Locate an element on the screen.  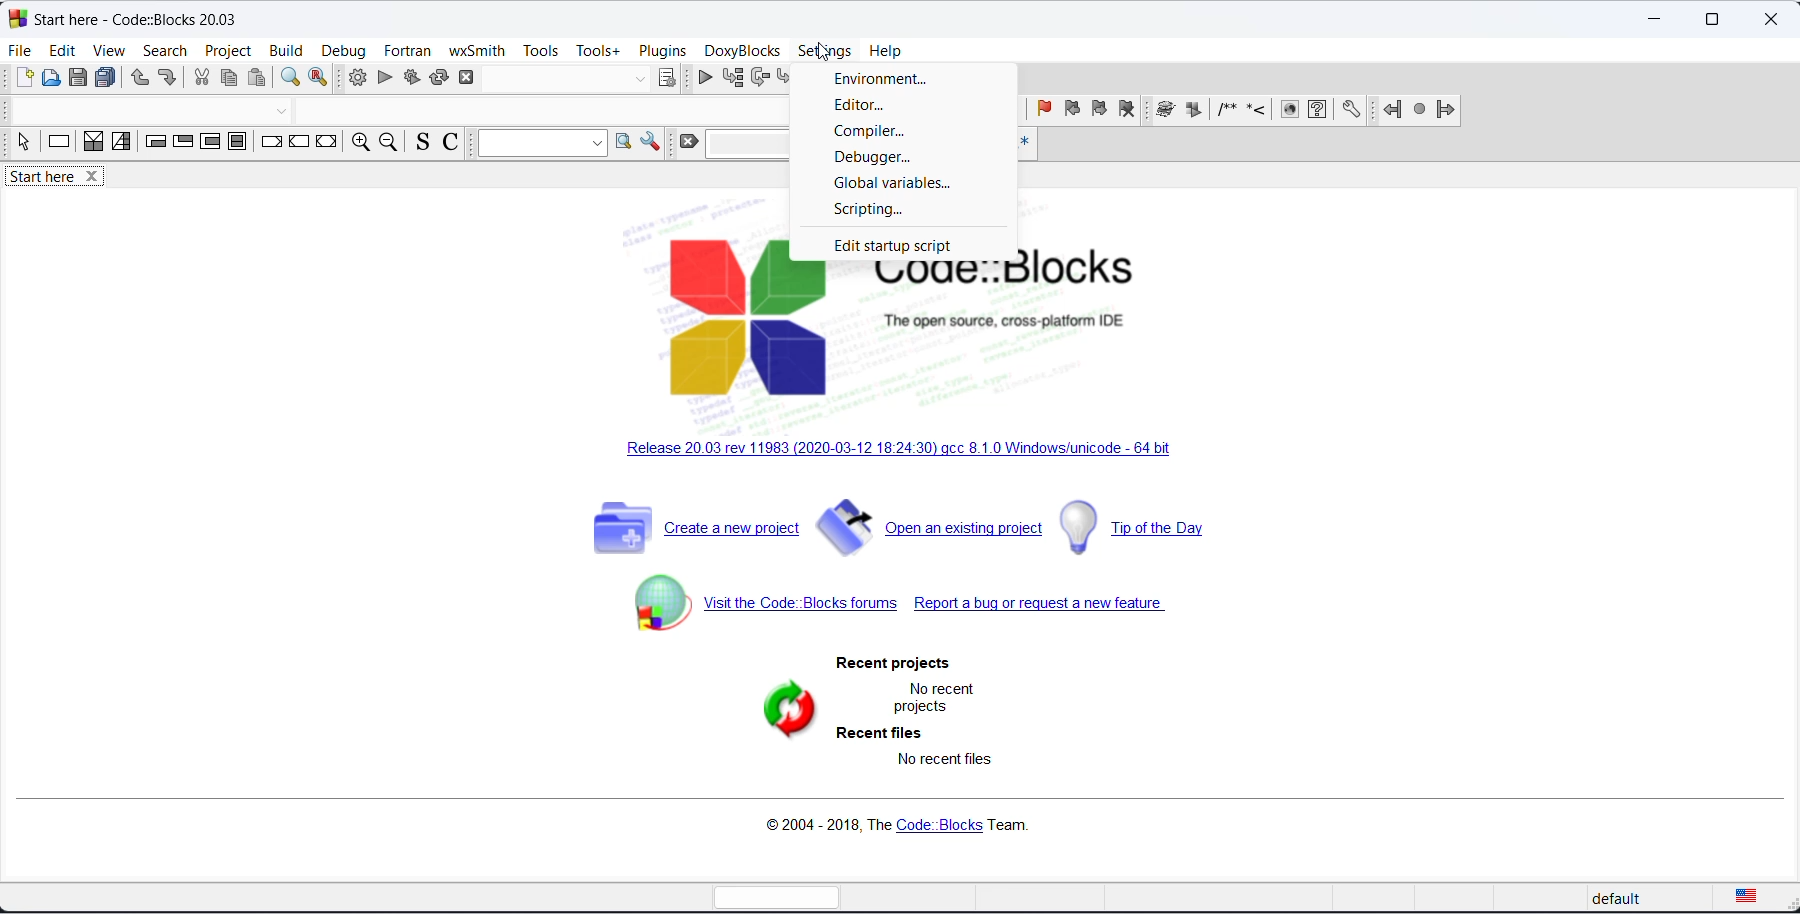
The open source, cross-platform IDE is located at coordinates (1005, 321).